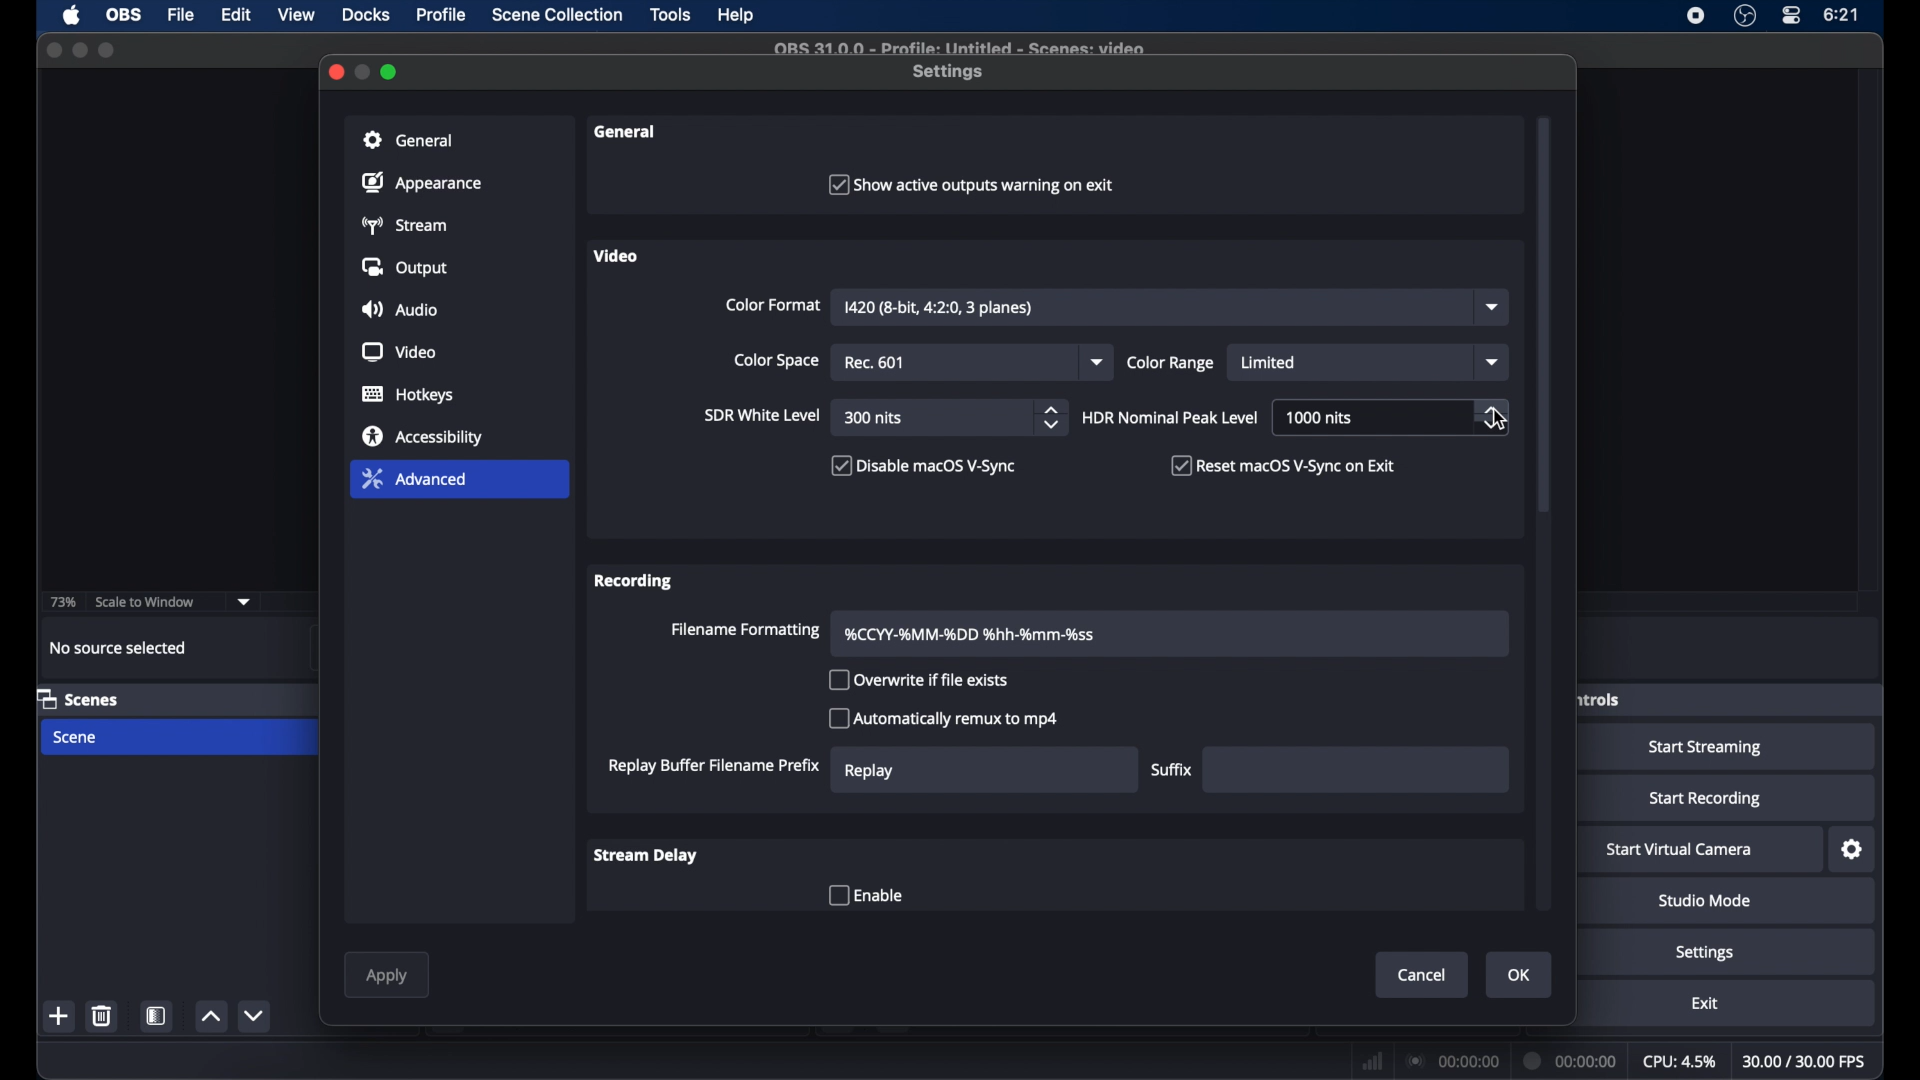 The width and height of the screenshot is (1920, 1080). What do you see at coordinates (1271, 363) in the screenshot?
I see `limited` at bounding box center [1271, 363].